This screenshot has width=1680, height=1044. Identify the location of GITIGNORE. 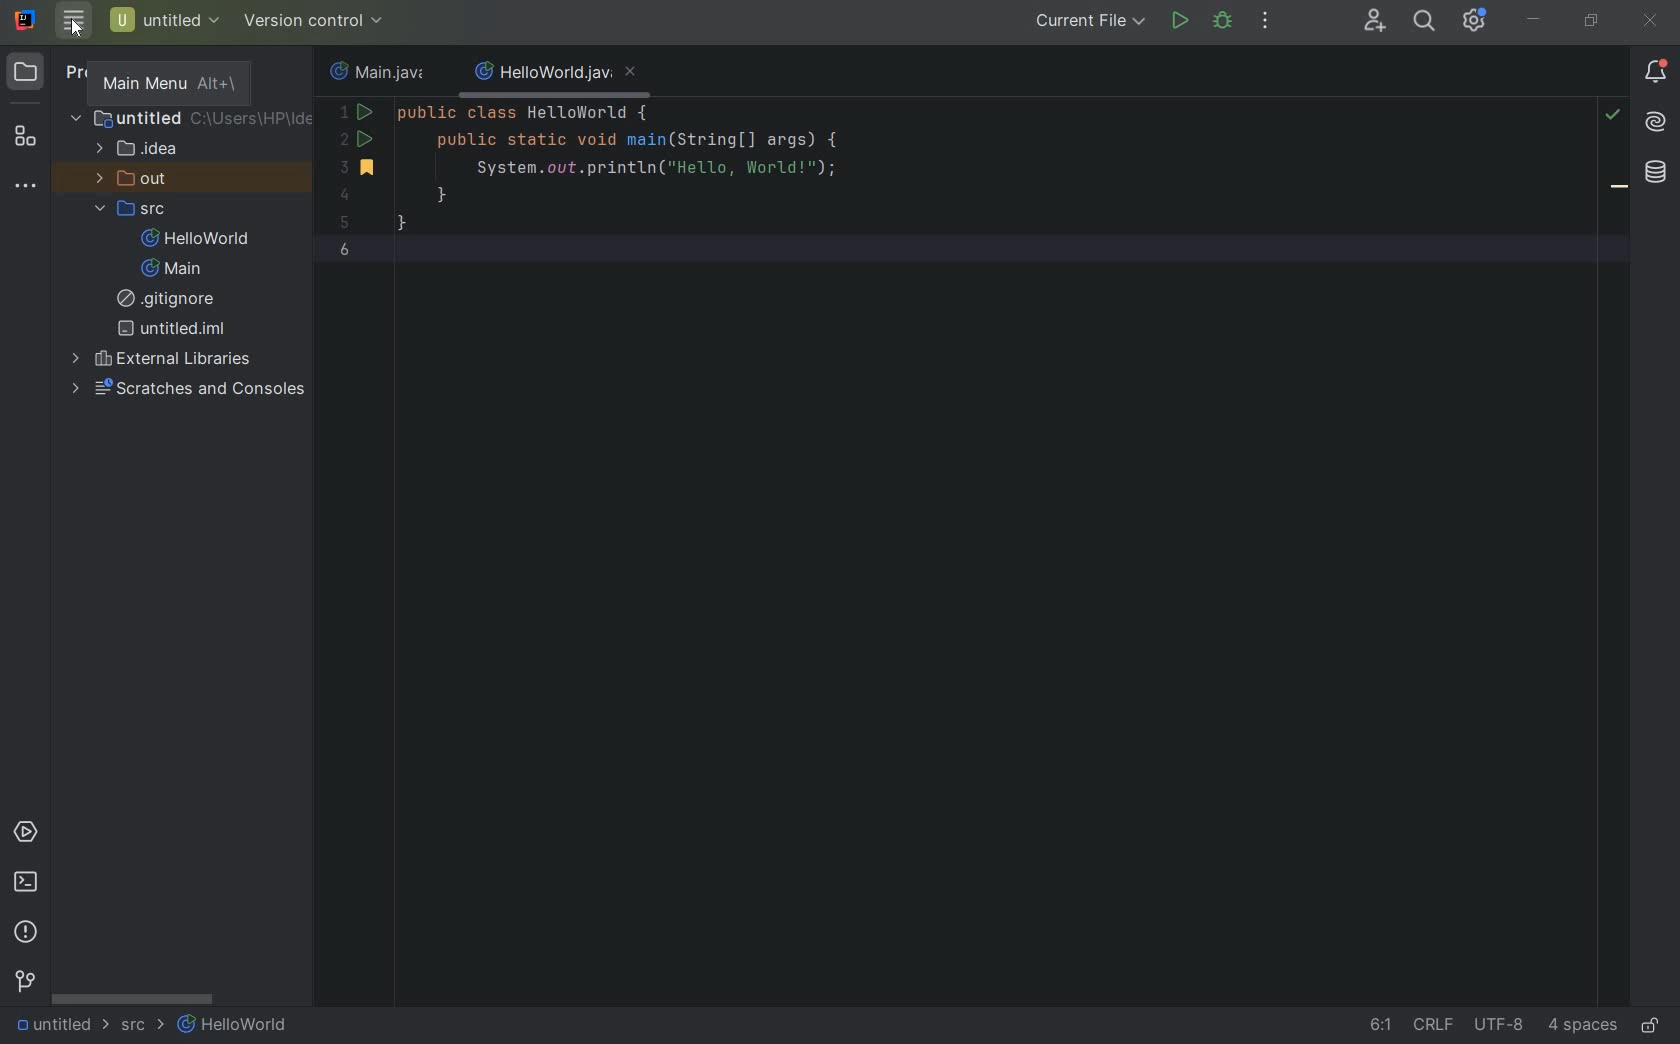
(174, 299).